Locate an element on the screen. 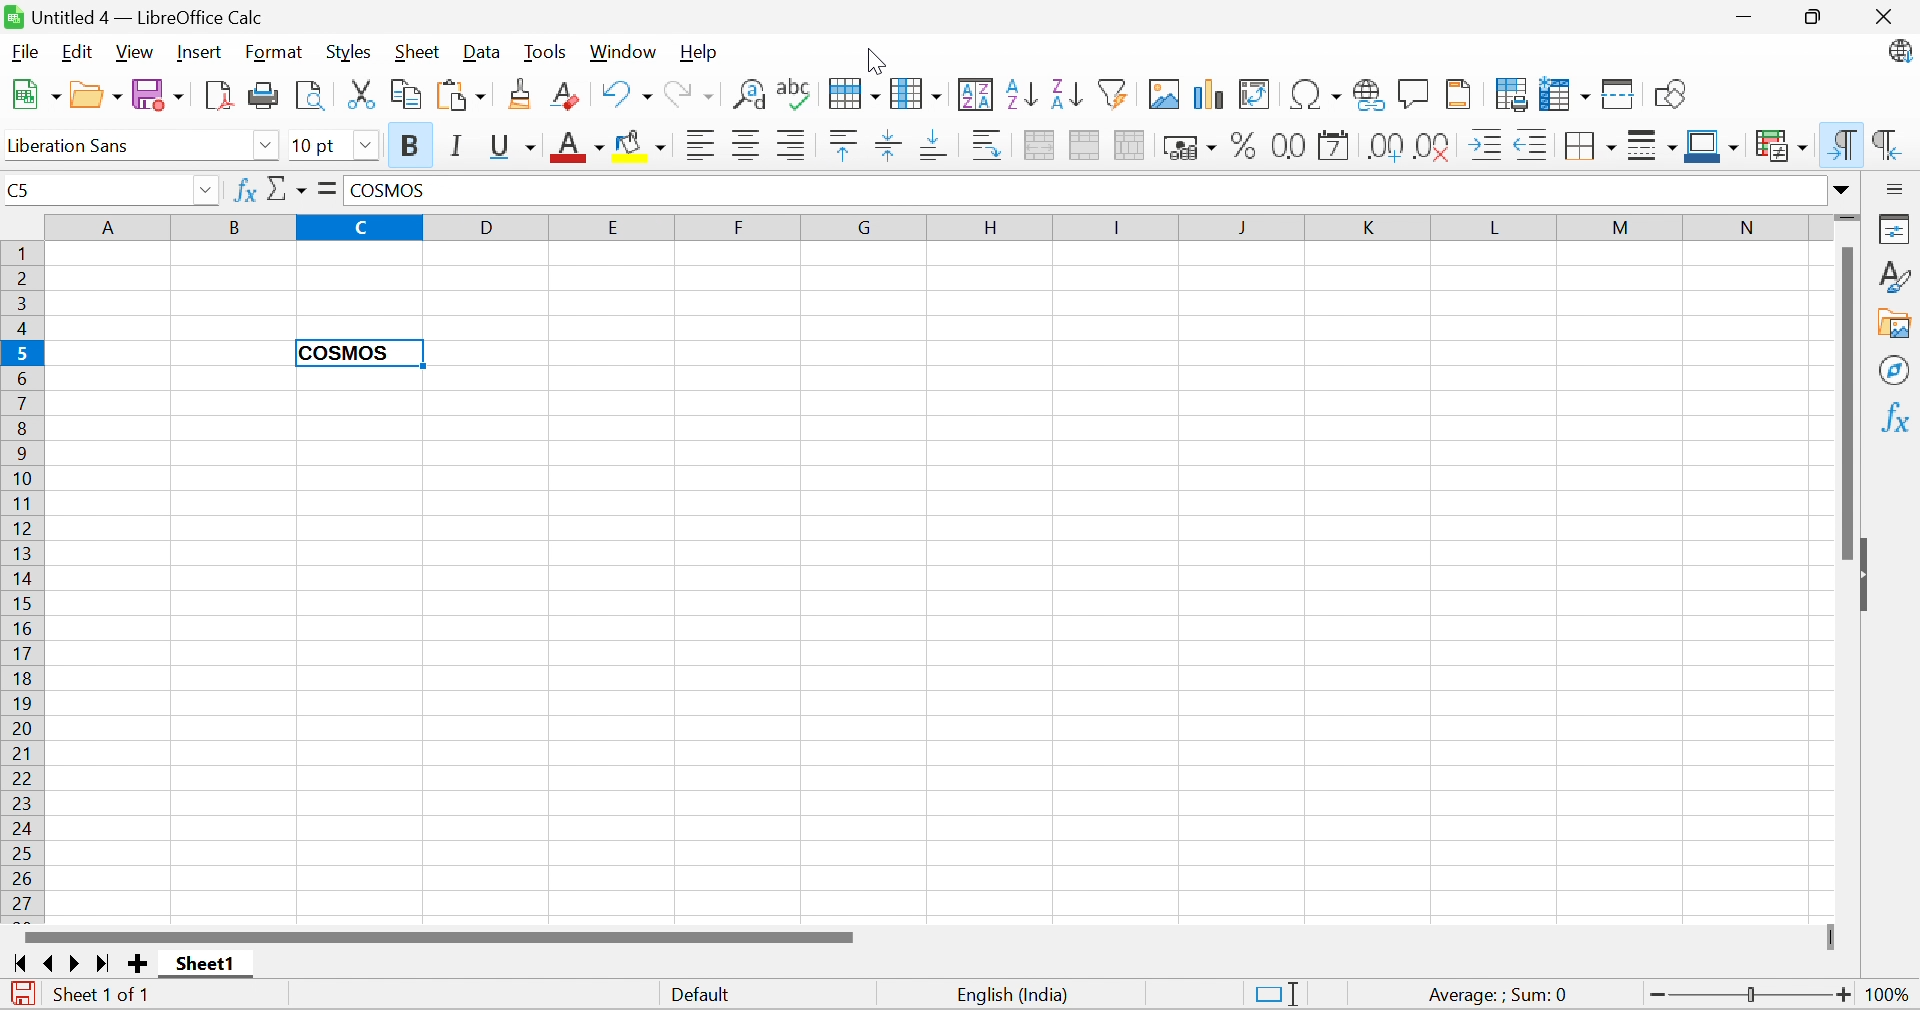 Image resolution: width=1920 pixels, height=1010 pixels. Open is located at coordinates (94, 94).